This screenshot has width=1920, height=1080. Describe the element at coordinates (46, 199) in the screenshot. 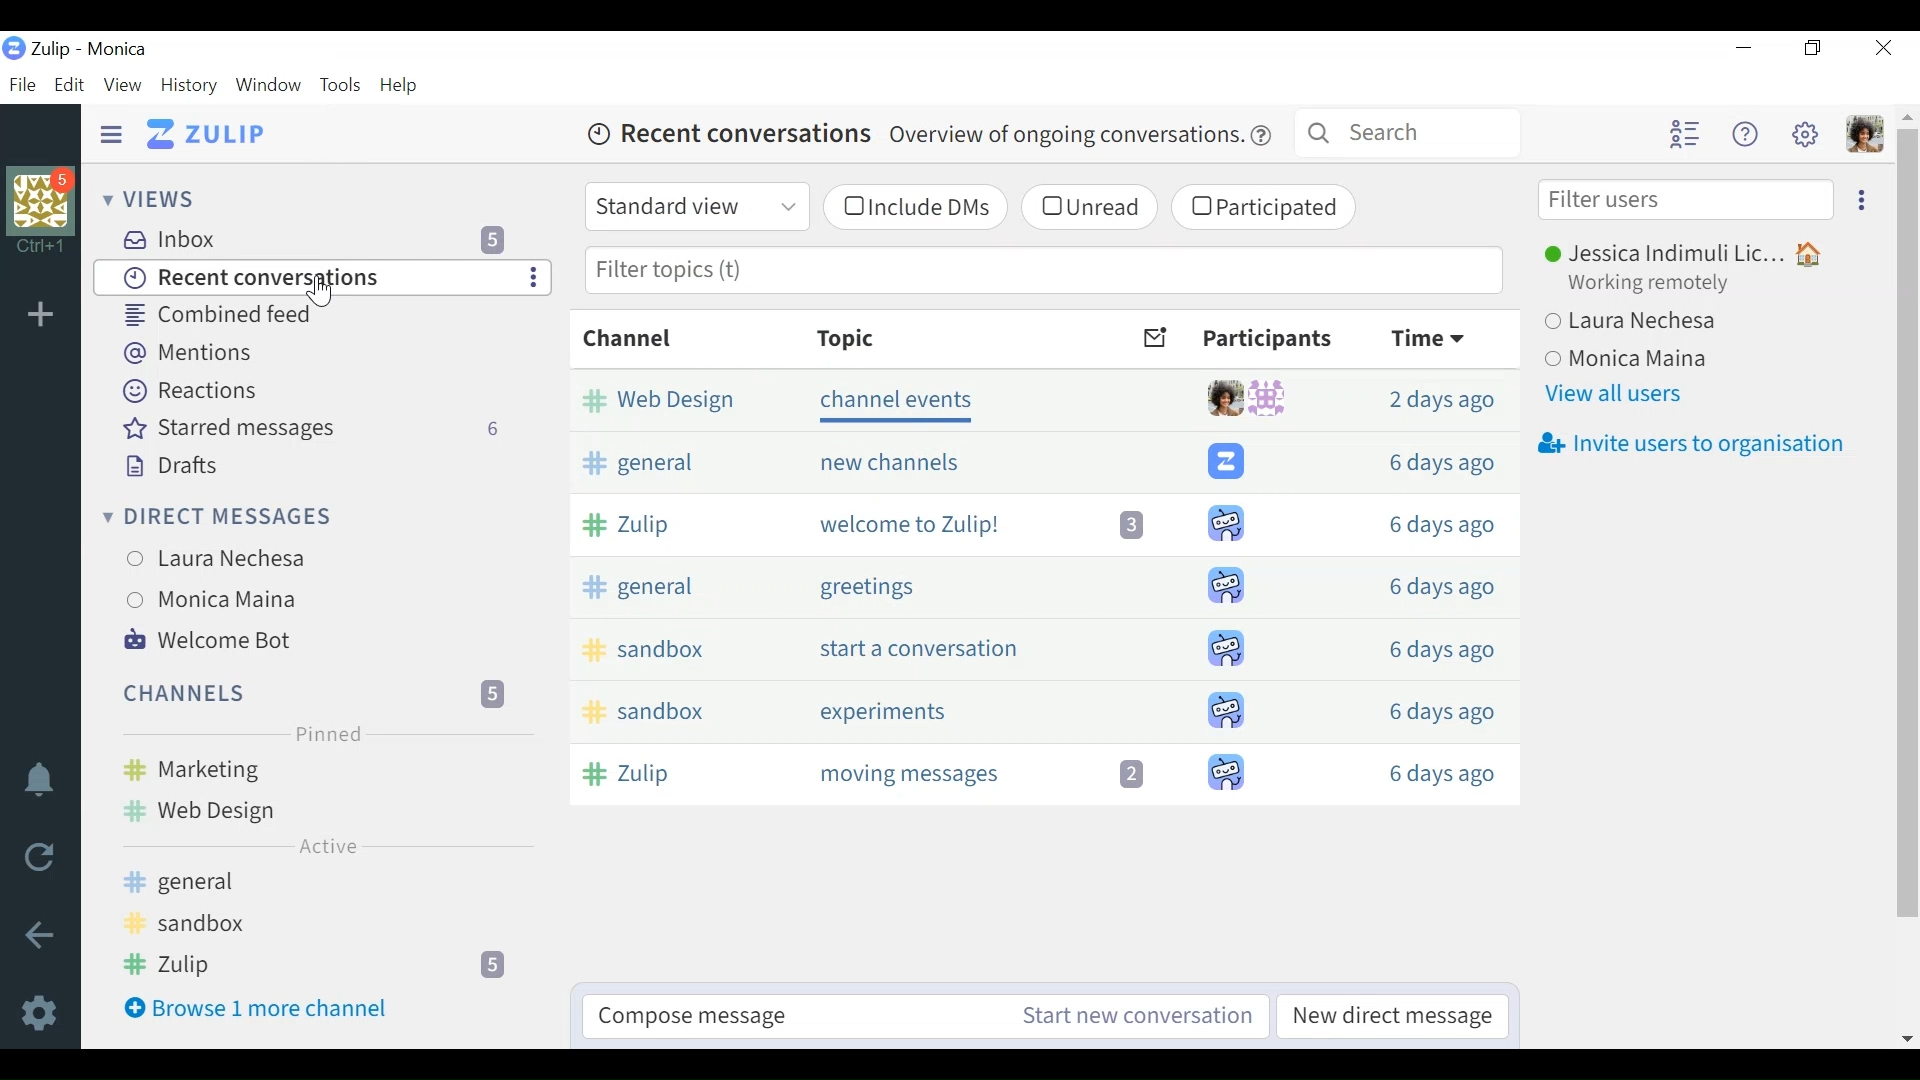

I see `organisation photo` at that location.